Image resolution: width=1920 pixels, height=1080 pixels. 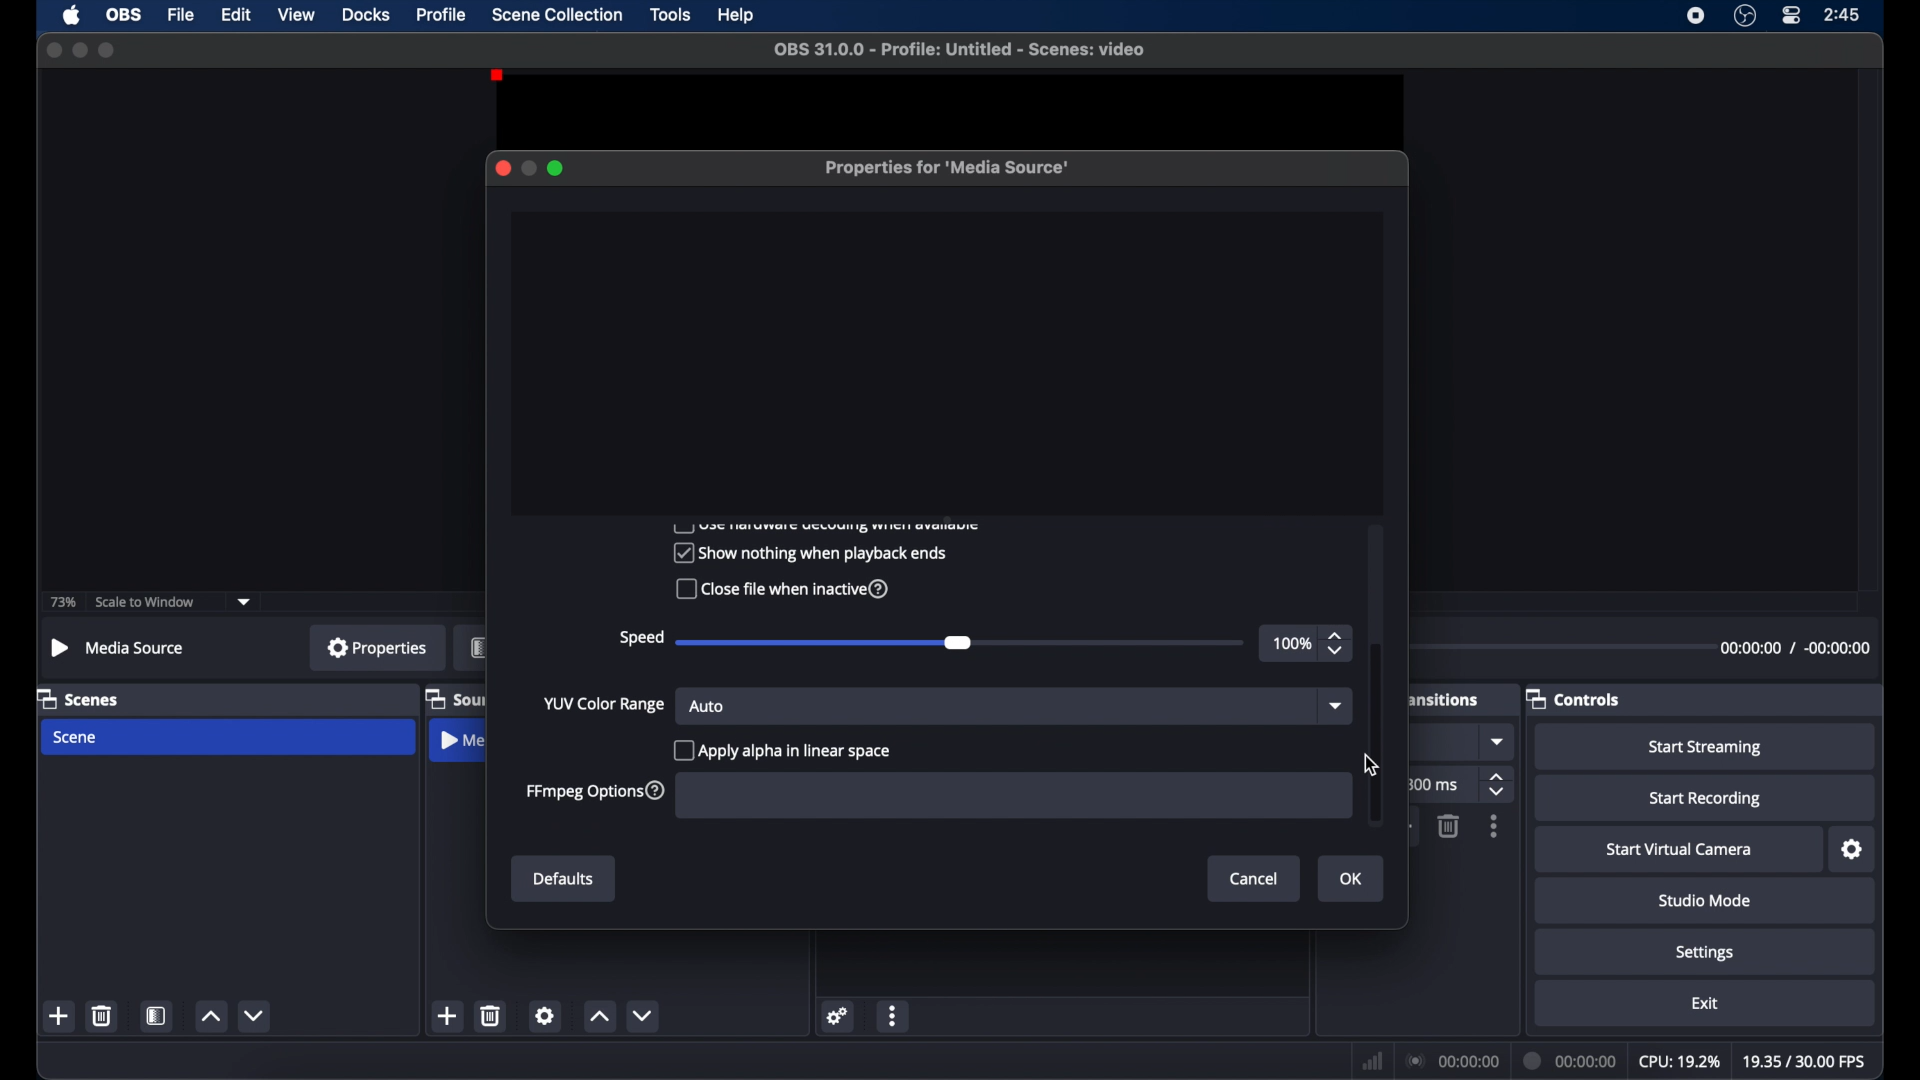 What do you see at coordinates (1853, 850) in the screenshot?
I see `settings` at bounding box center [1853, 850].